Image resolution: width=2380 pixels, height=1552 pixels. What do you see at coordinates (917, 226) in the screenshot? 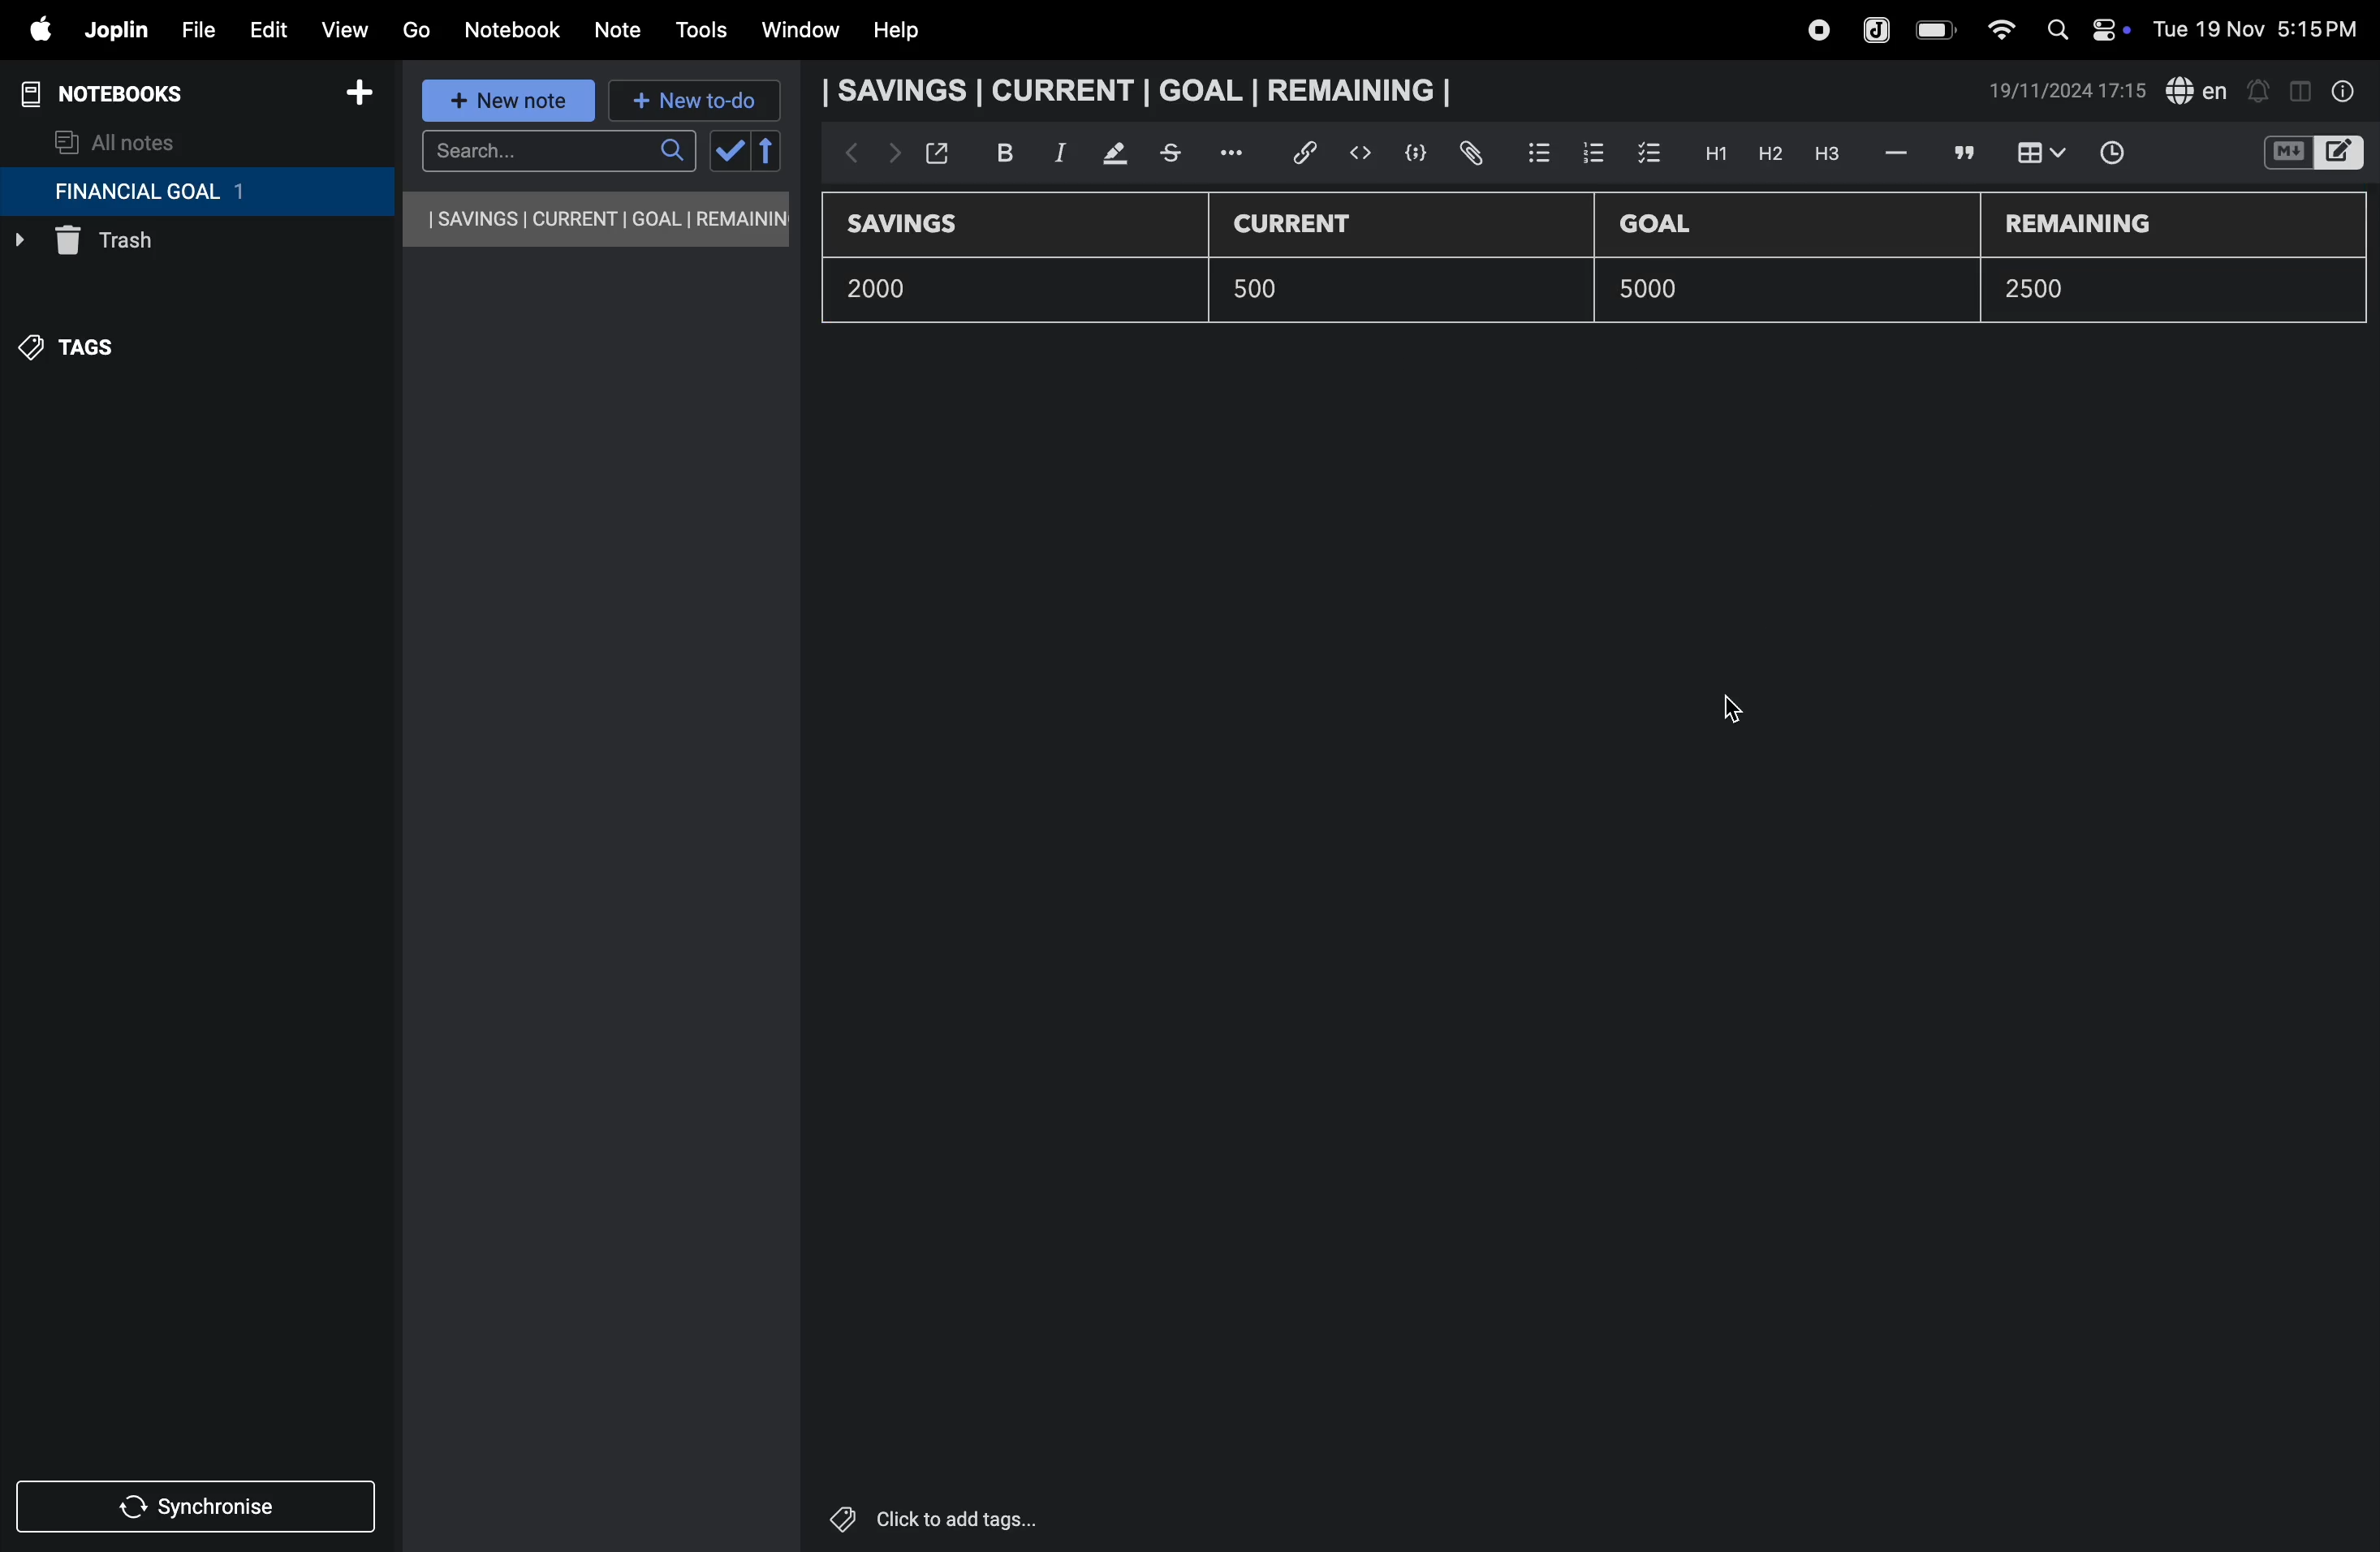
I see `savings` at bounding box center [917, 226].